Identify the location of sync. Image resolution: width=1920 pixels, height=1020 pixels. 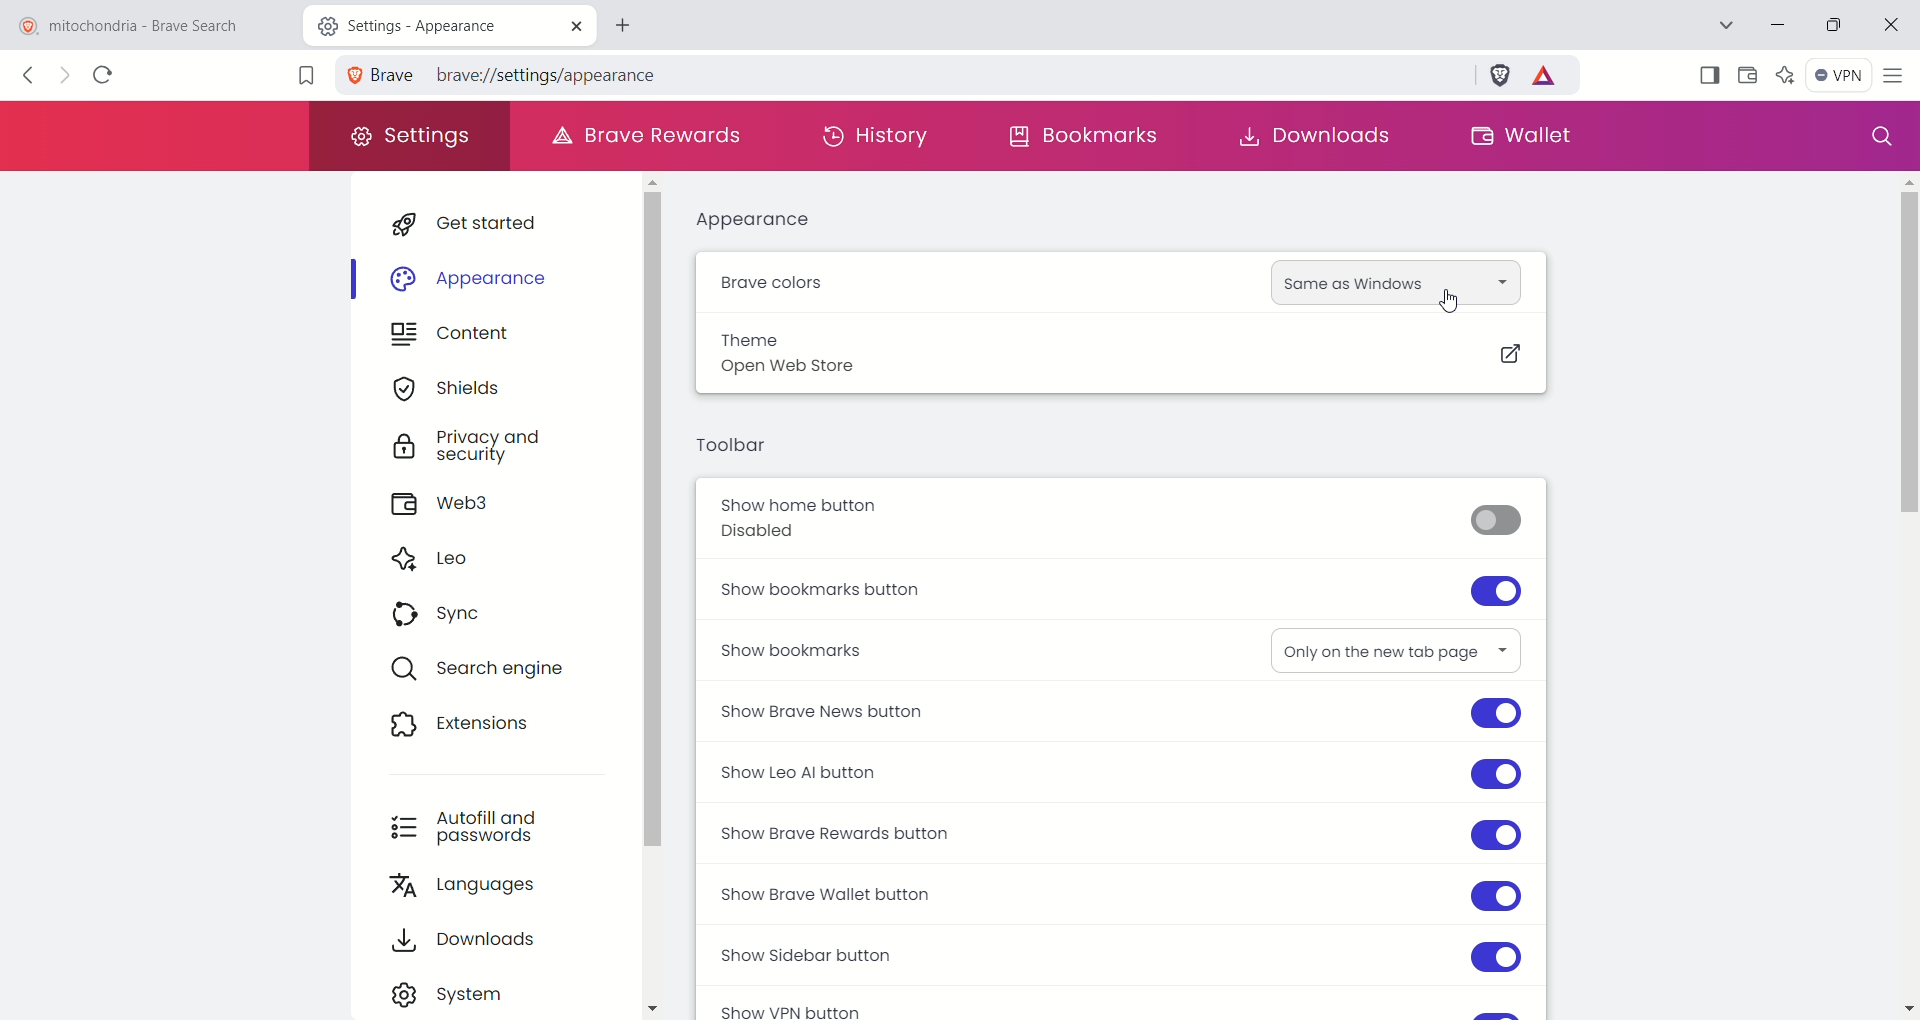
(449, 617).